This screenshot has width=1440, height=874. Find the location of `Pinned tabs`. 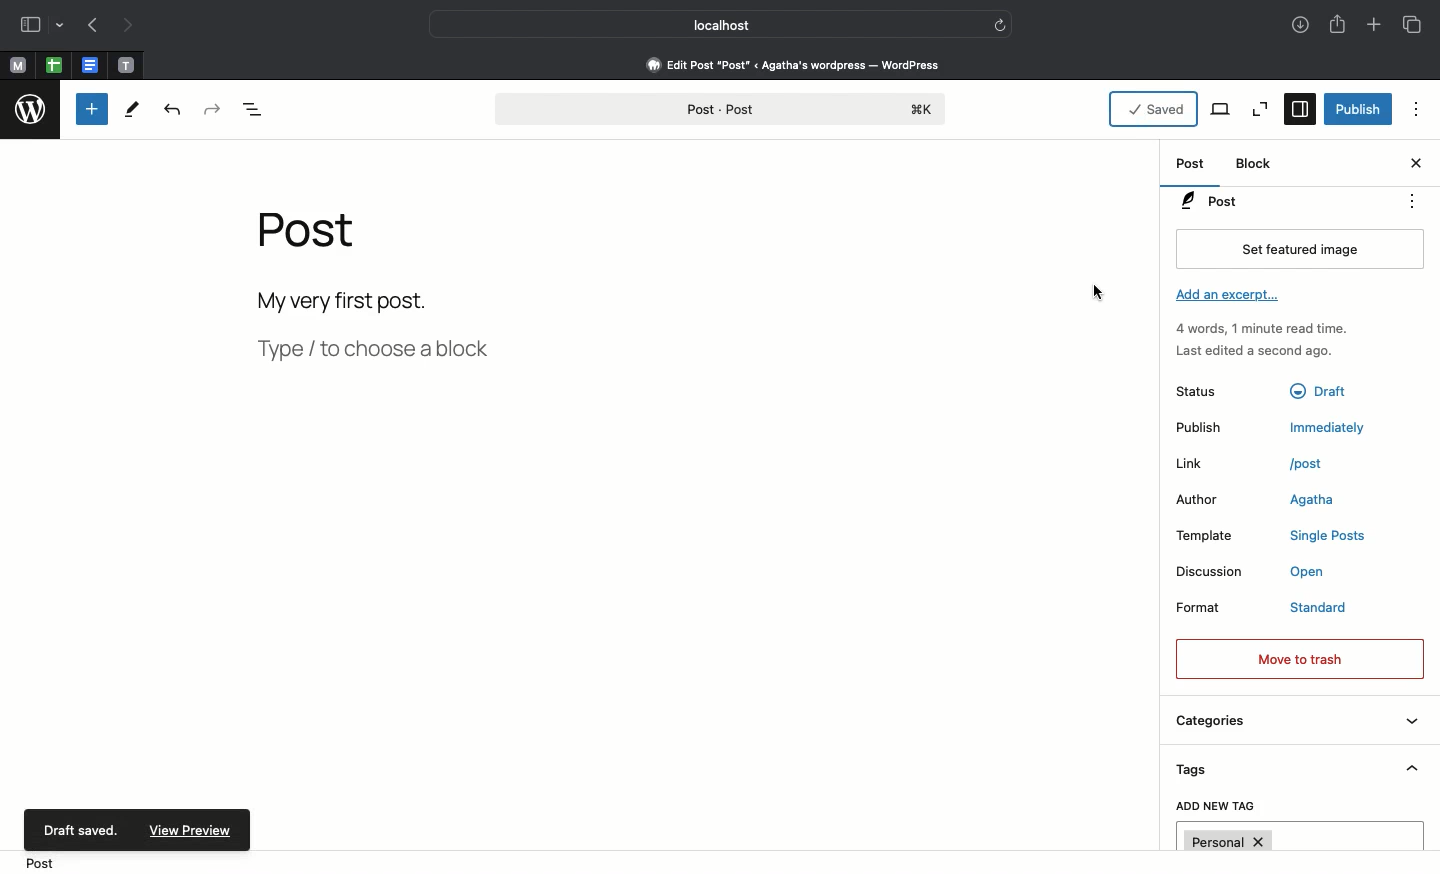

Pinned tabs is located at coordinates (91, 65).